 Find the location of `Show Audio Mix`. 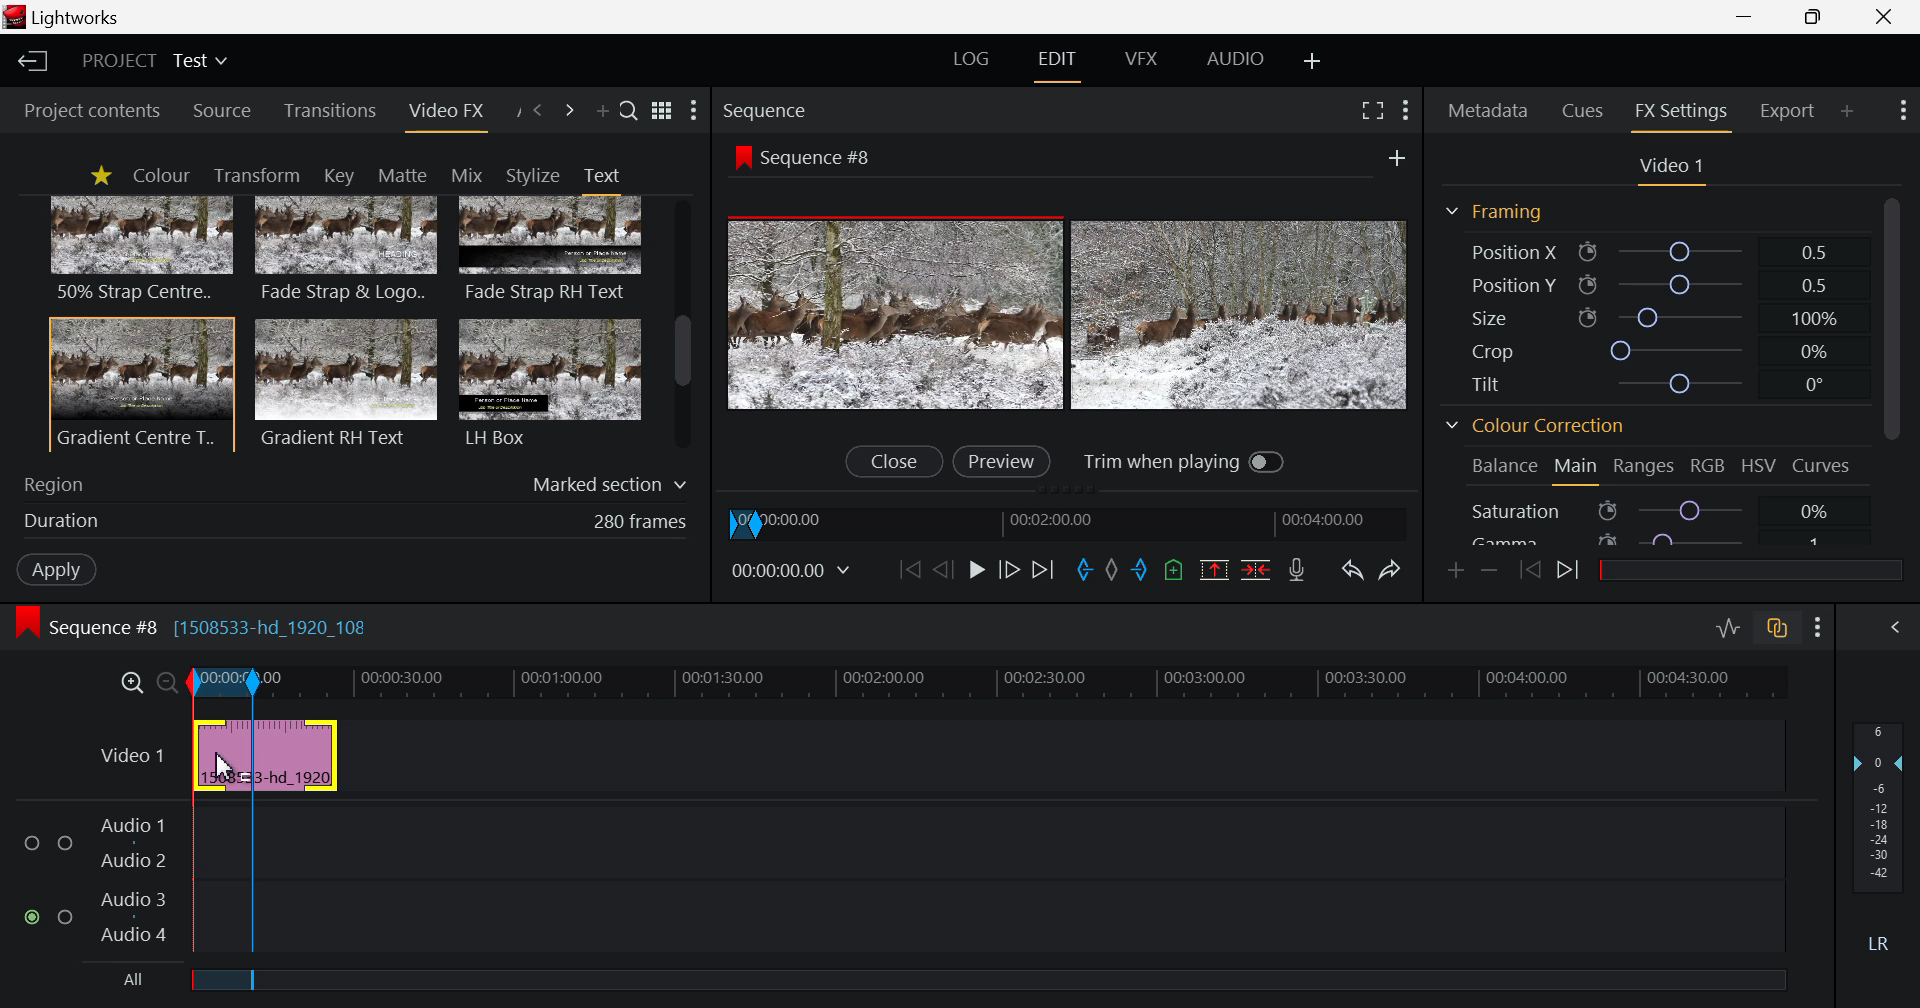

Show Audio Mix is located at coordinates (1900, 628).